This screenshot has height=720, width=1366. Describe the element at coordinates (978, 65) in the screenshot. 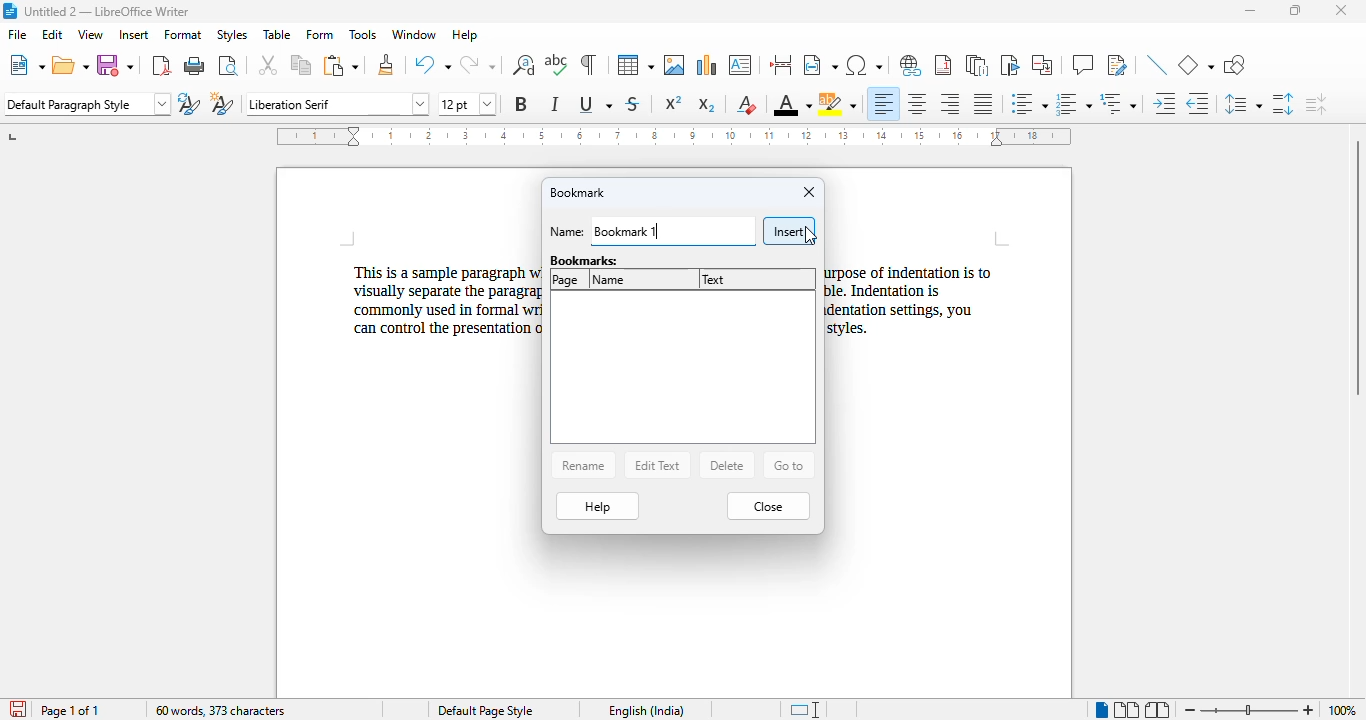

I see `insert endnote` at that location.